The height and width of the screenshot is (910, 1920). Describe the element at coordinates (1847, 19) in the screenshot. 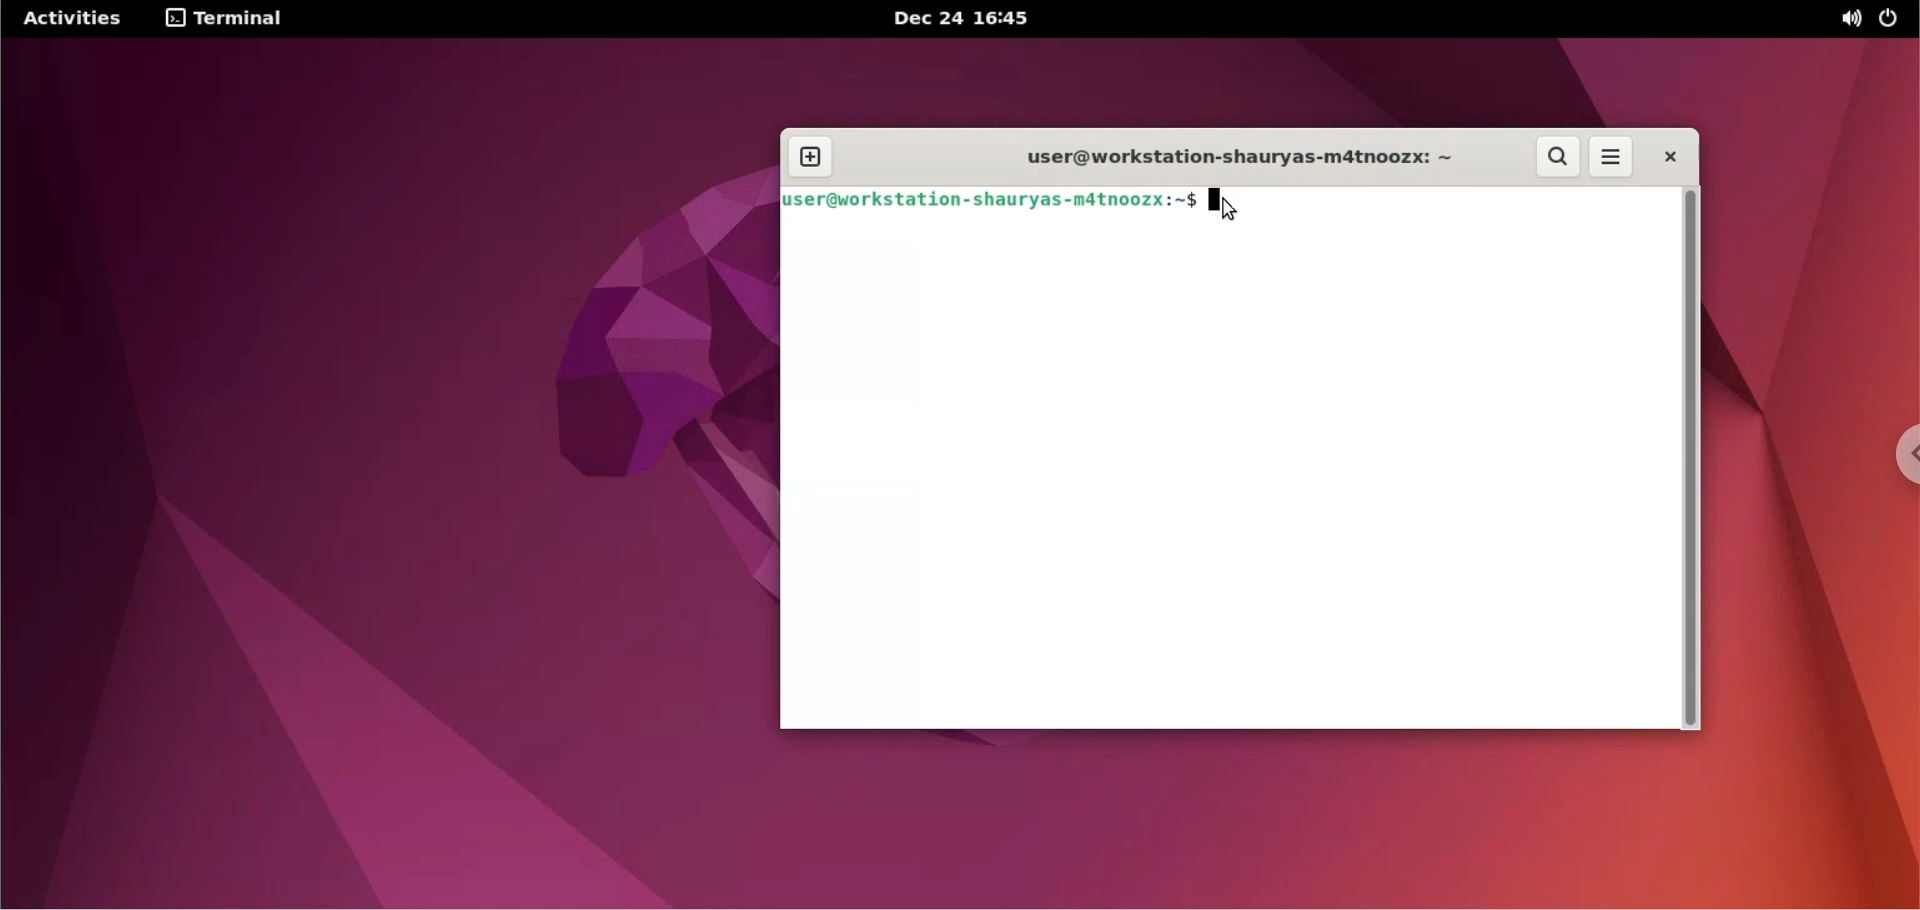

I see `sound options` at that location.